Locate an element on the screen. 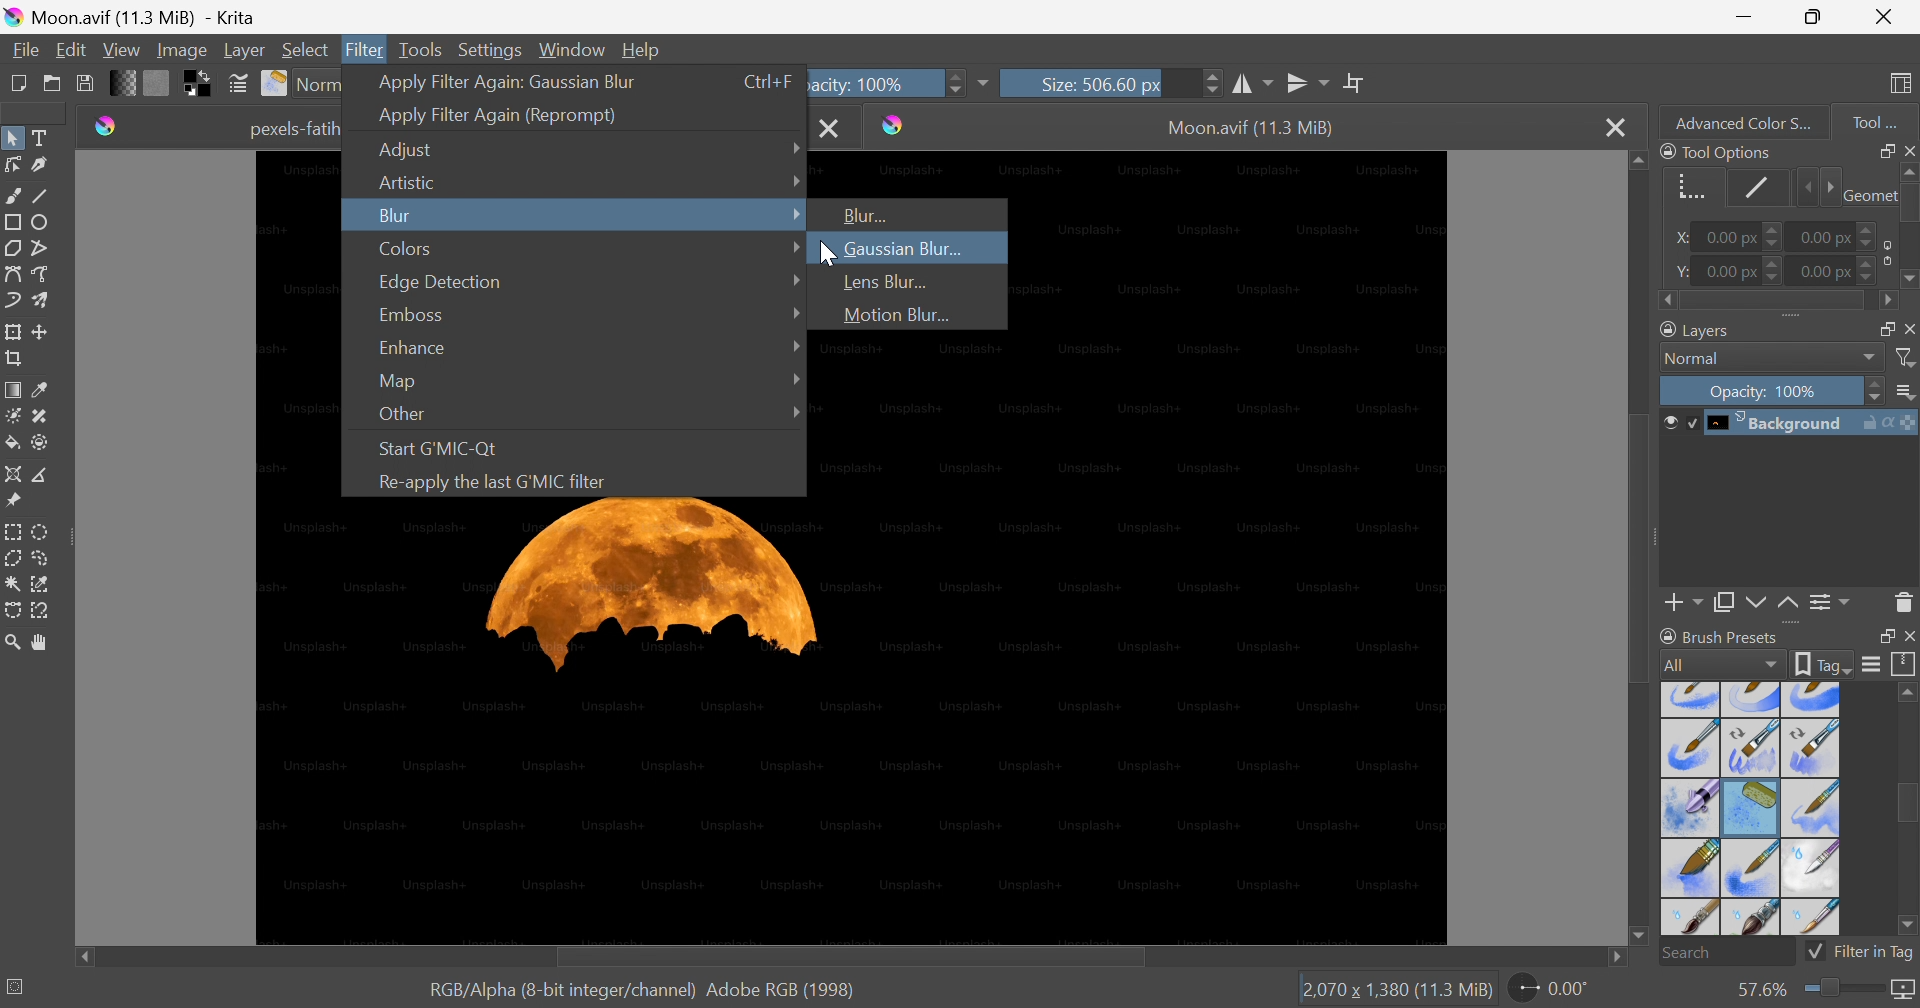  Edge Detection is located at coordinates (443, 282).